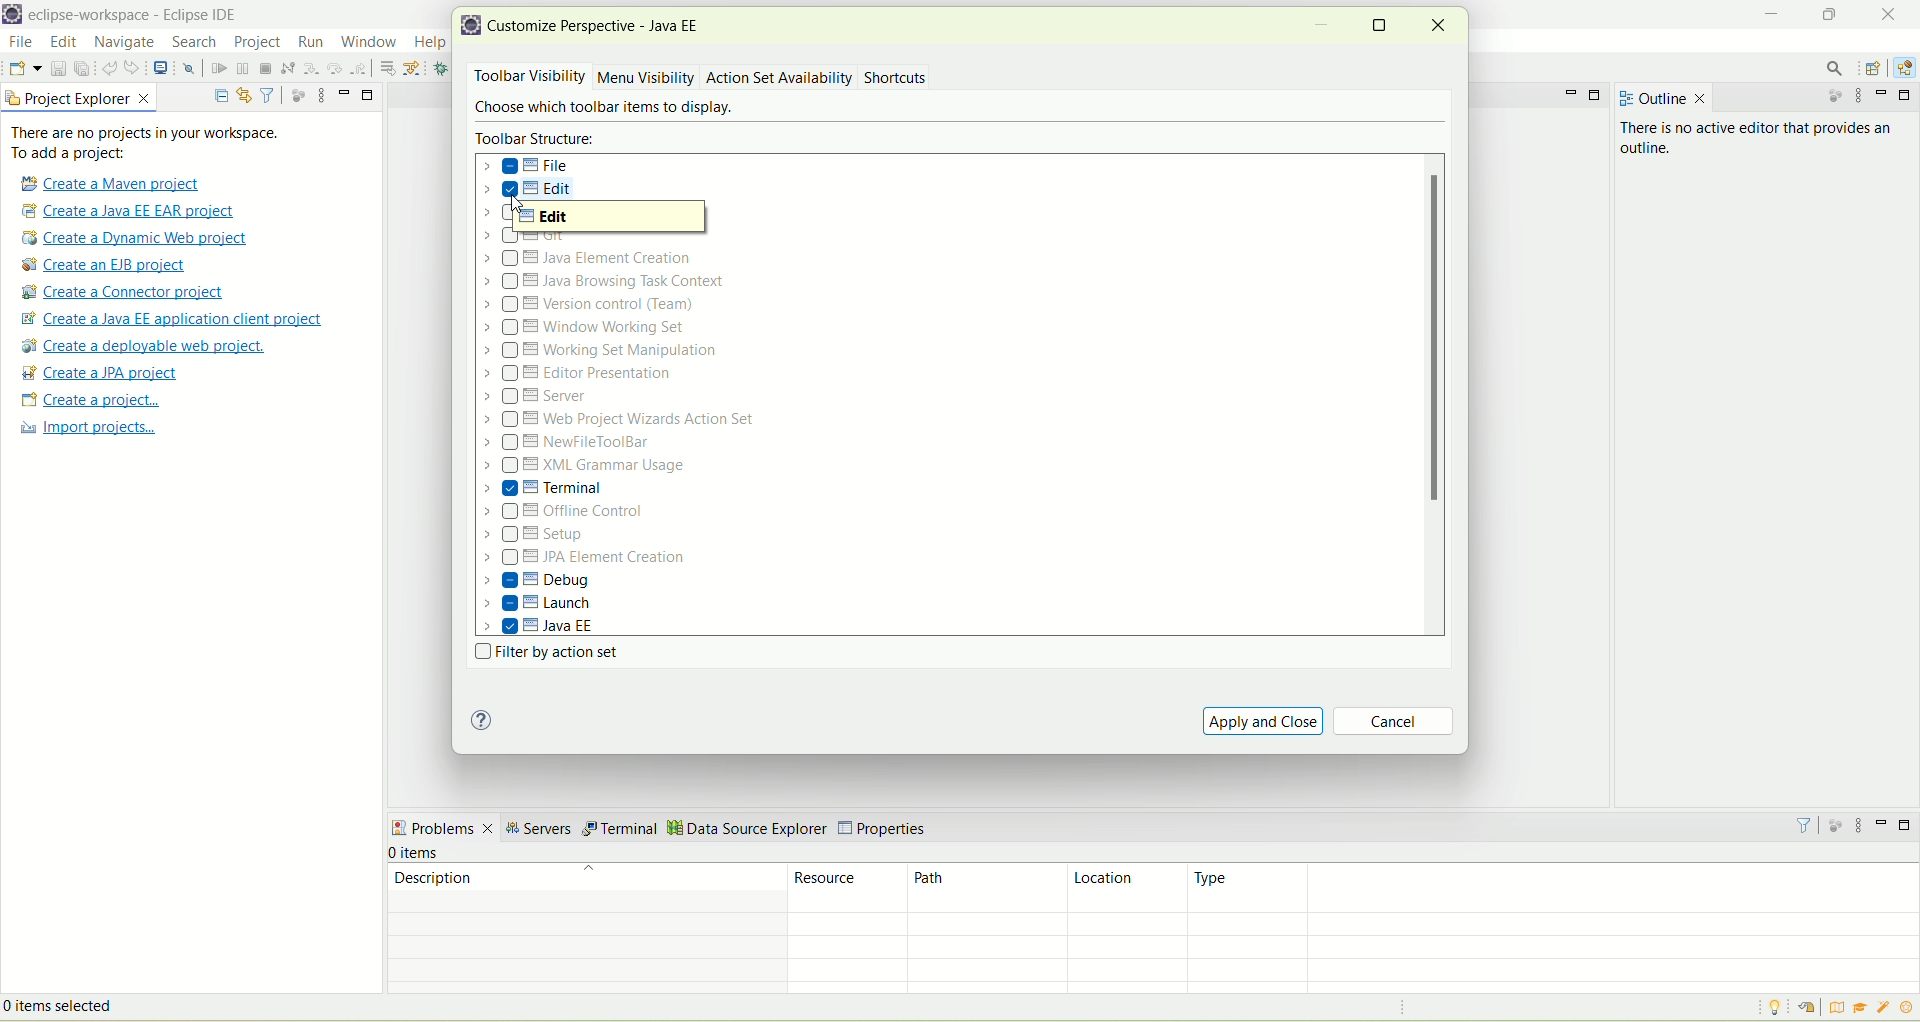 This screenshot has width=1920, height=1022. I want to click on run, so click(313, 41).